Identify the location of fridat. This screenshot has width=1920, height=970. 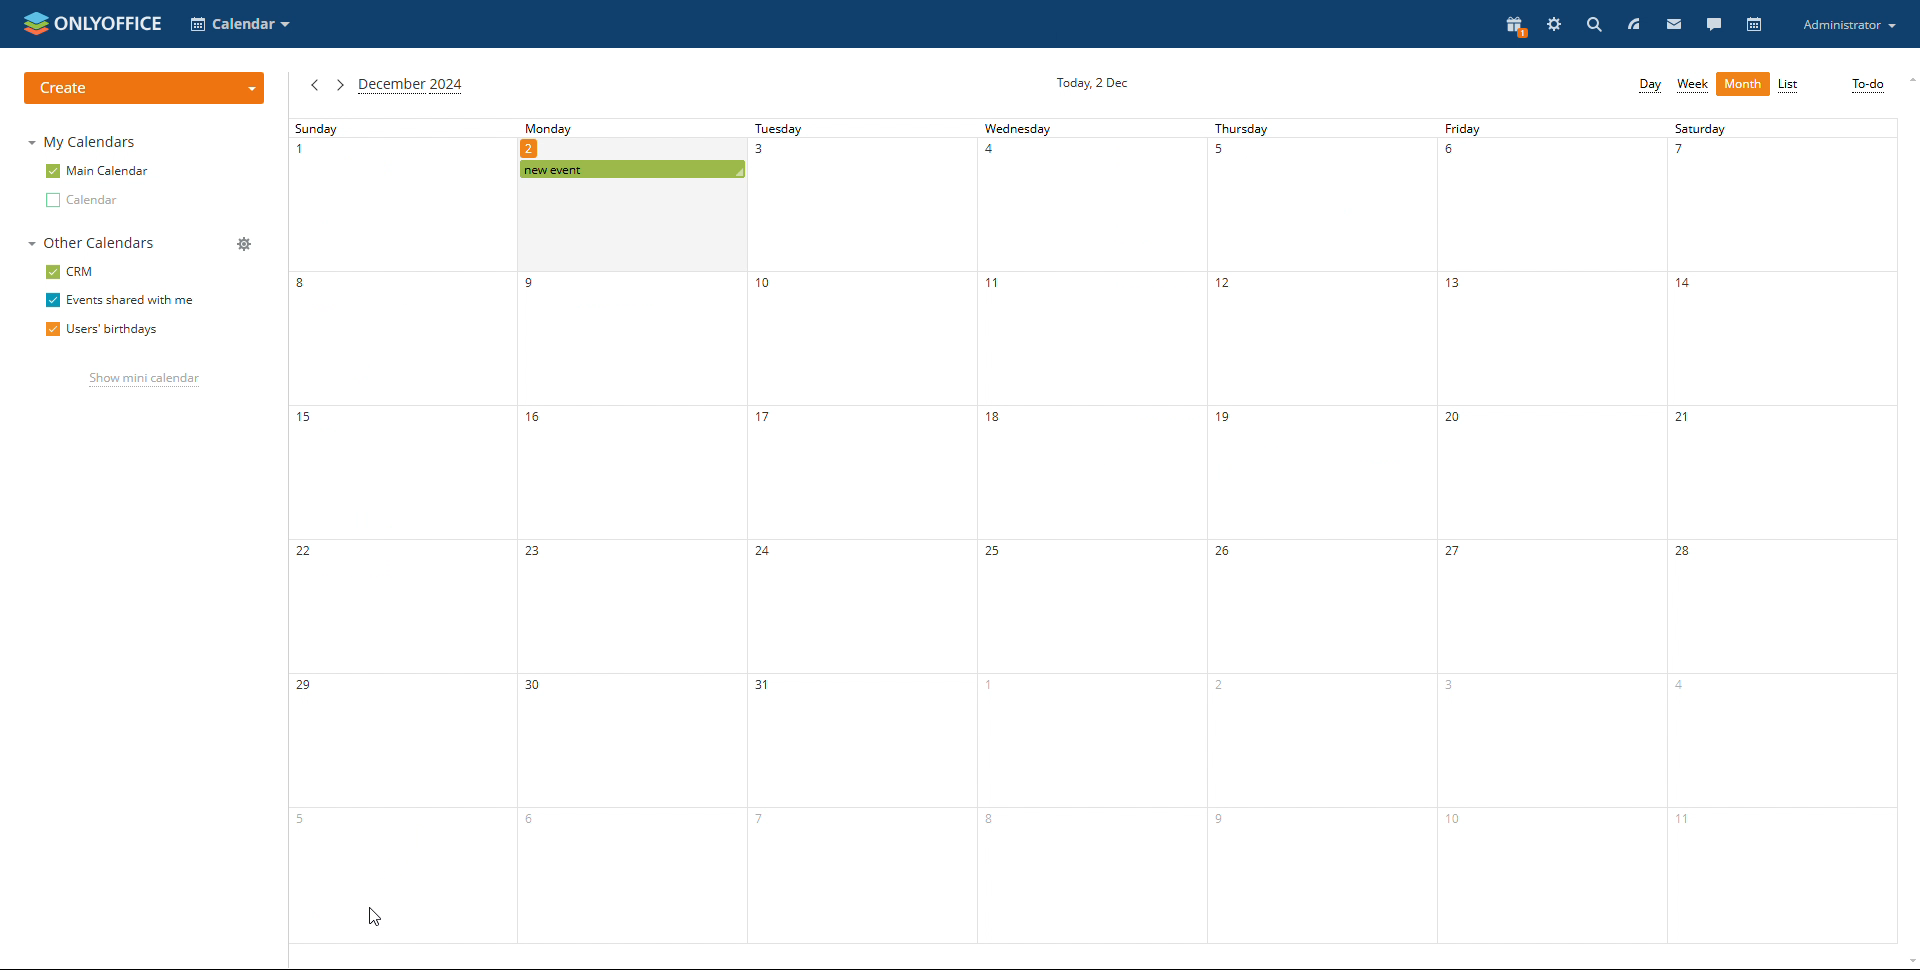
(1547, 531).